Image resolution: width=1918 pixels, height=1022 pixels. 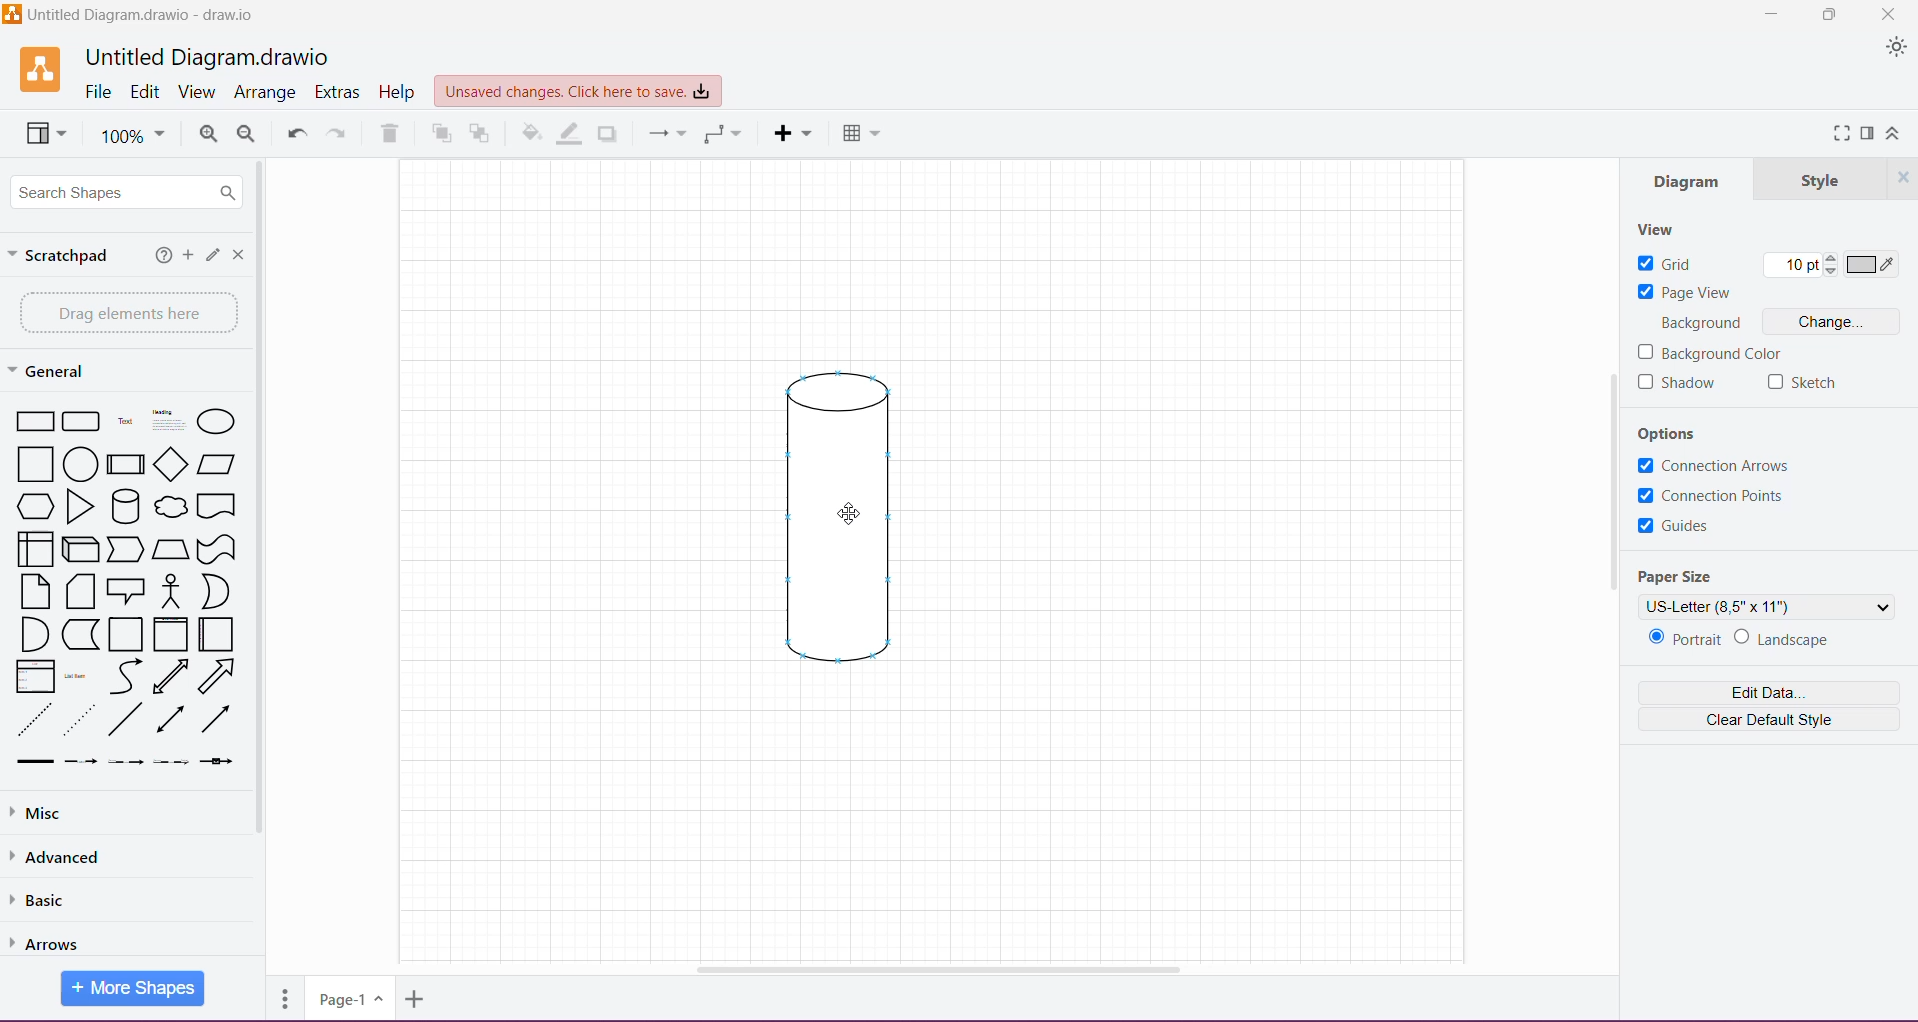 What do you see at coordinates (208, 134) in the screenshot?
I see `Zoom In` at bounding box center [208, 134].